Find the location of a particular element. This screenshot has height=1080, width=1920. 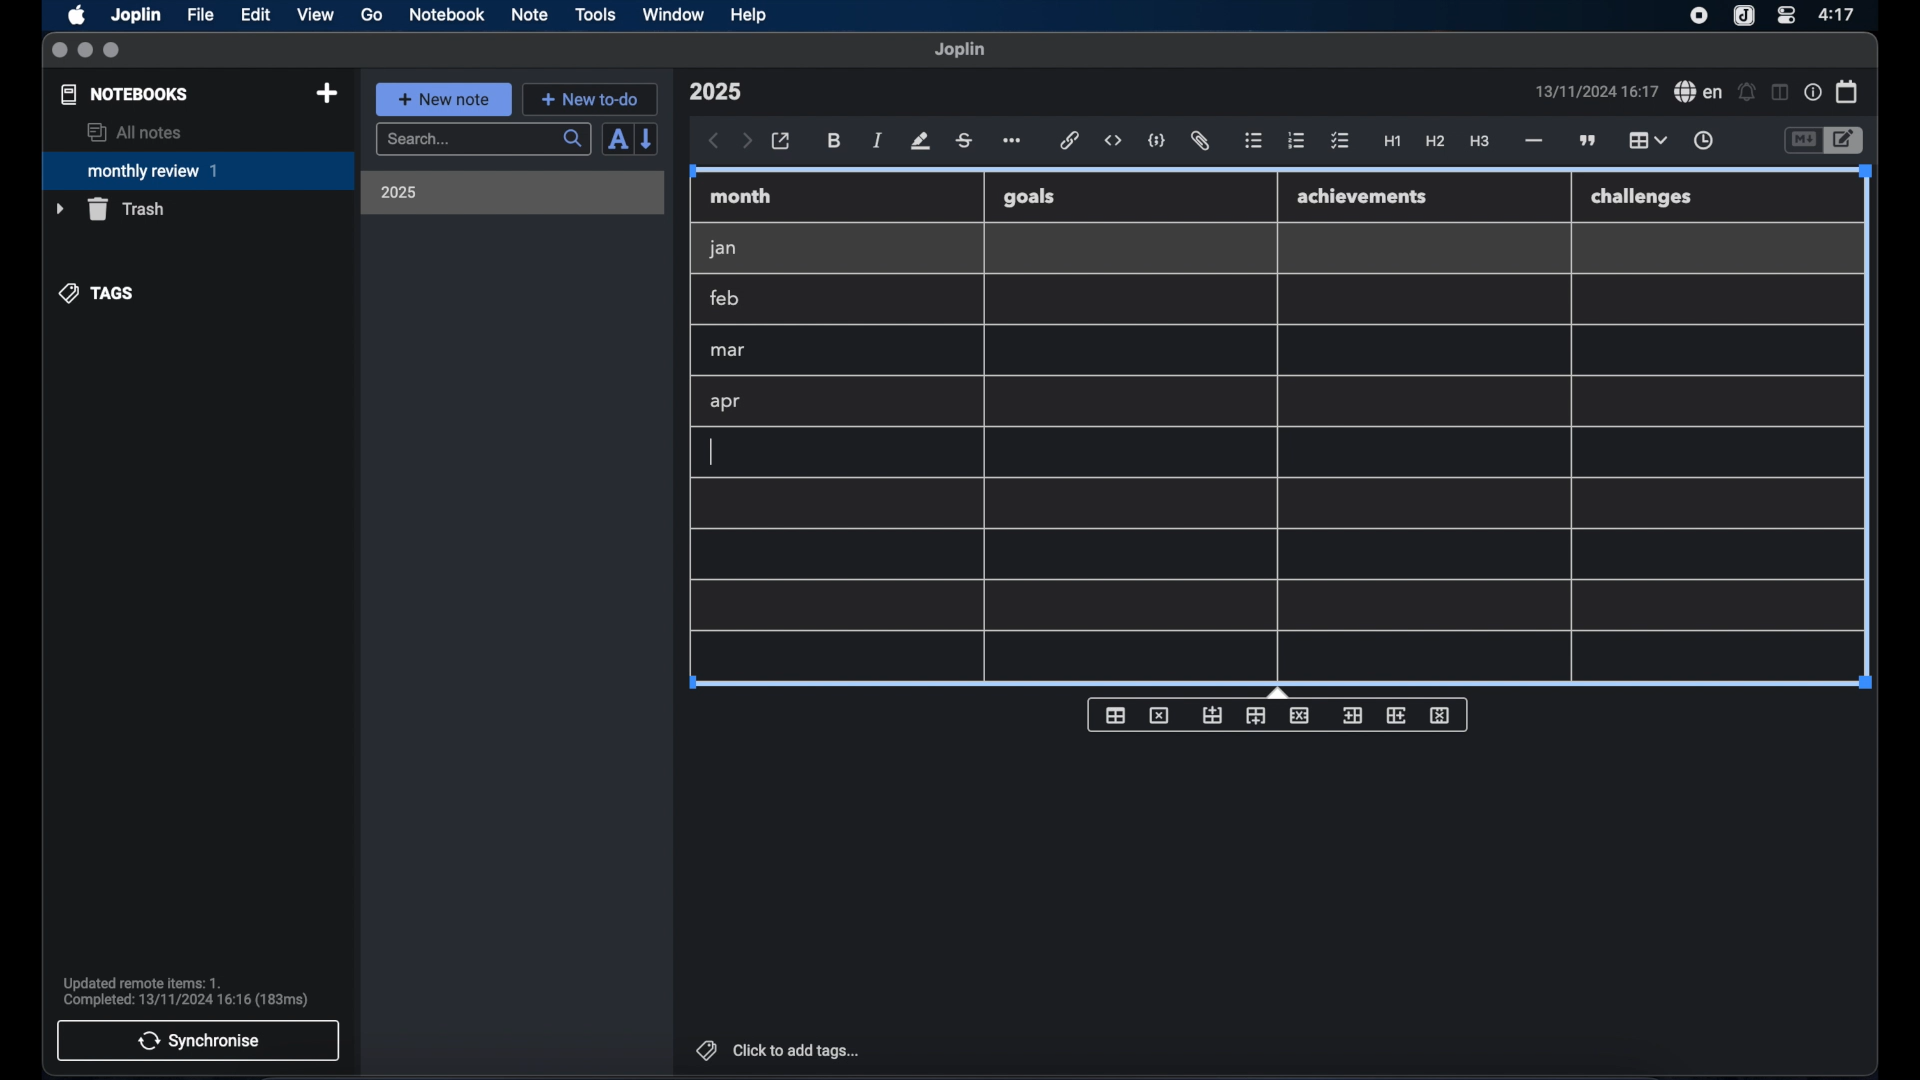

insert table is located at coordinates (1115, 715).